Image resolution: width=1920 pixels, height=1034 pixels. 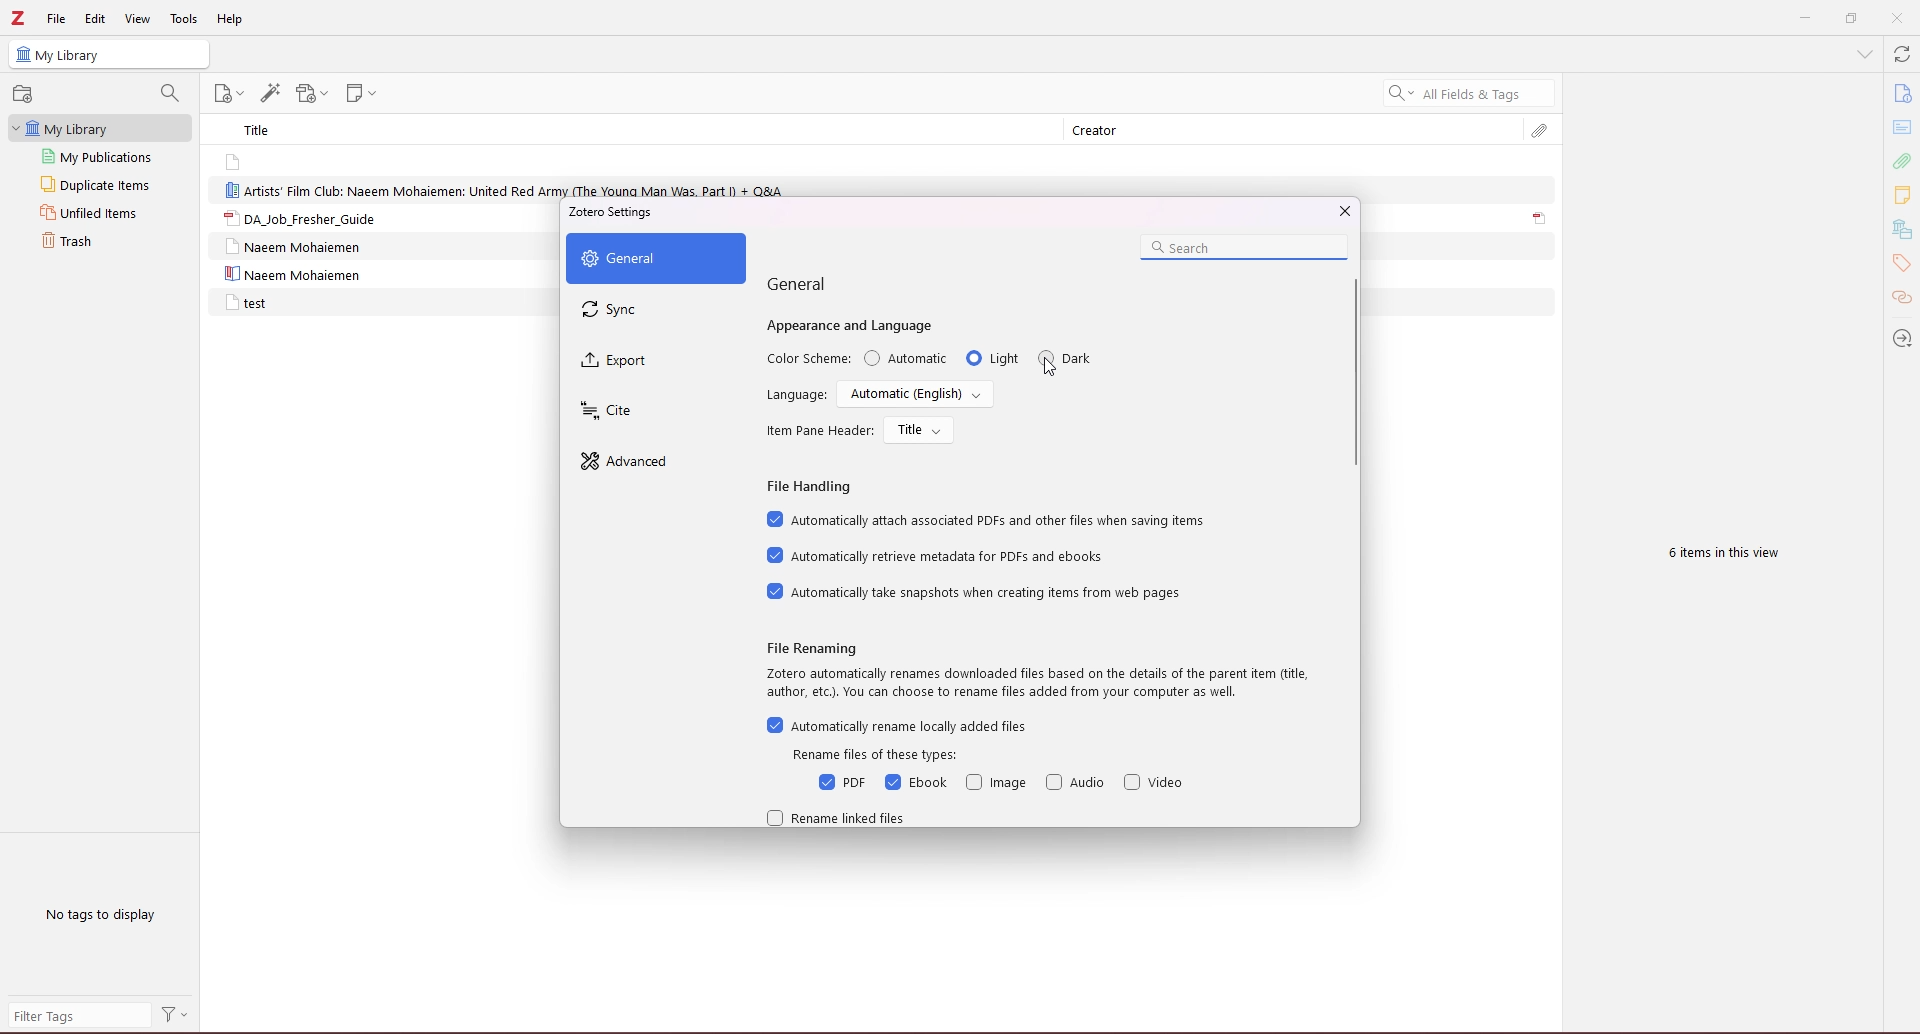 What do you see at coordinates (1897, 18) in the screenshot?
I see `close` at bounding box center [1897, 18].